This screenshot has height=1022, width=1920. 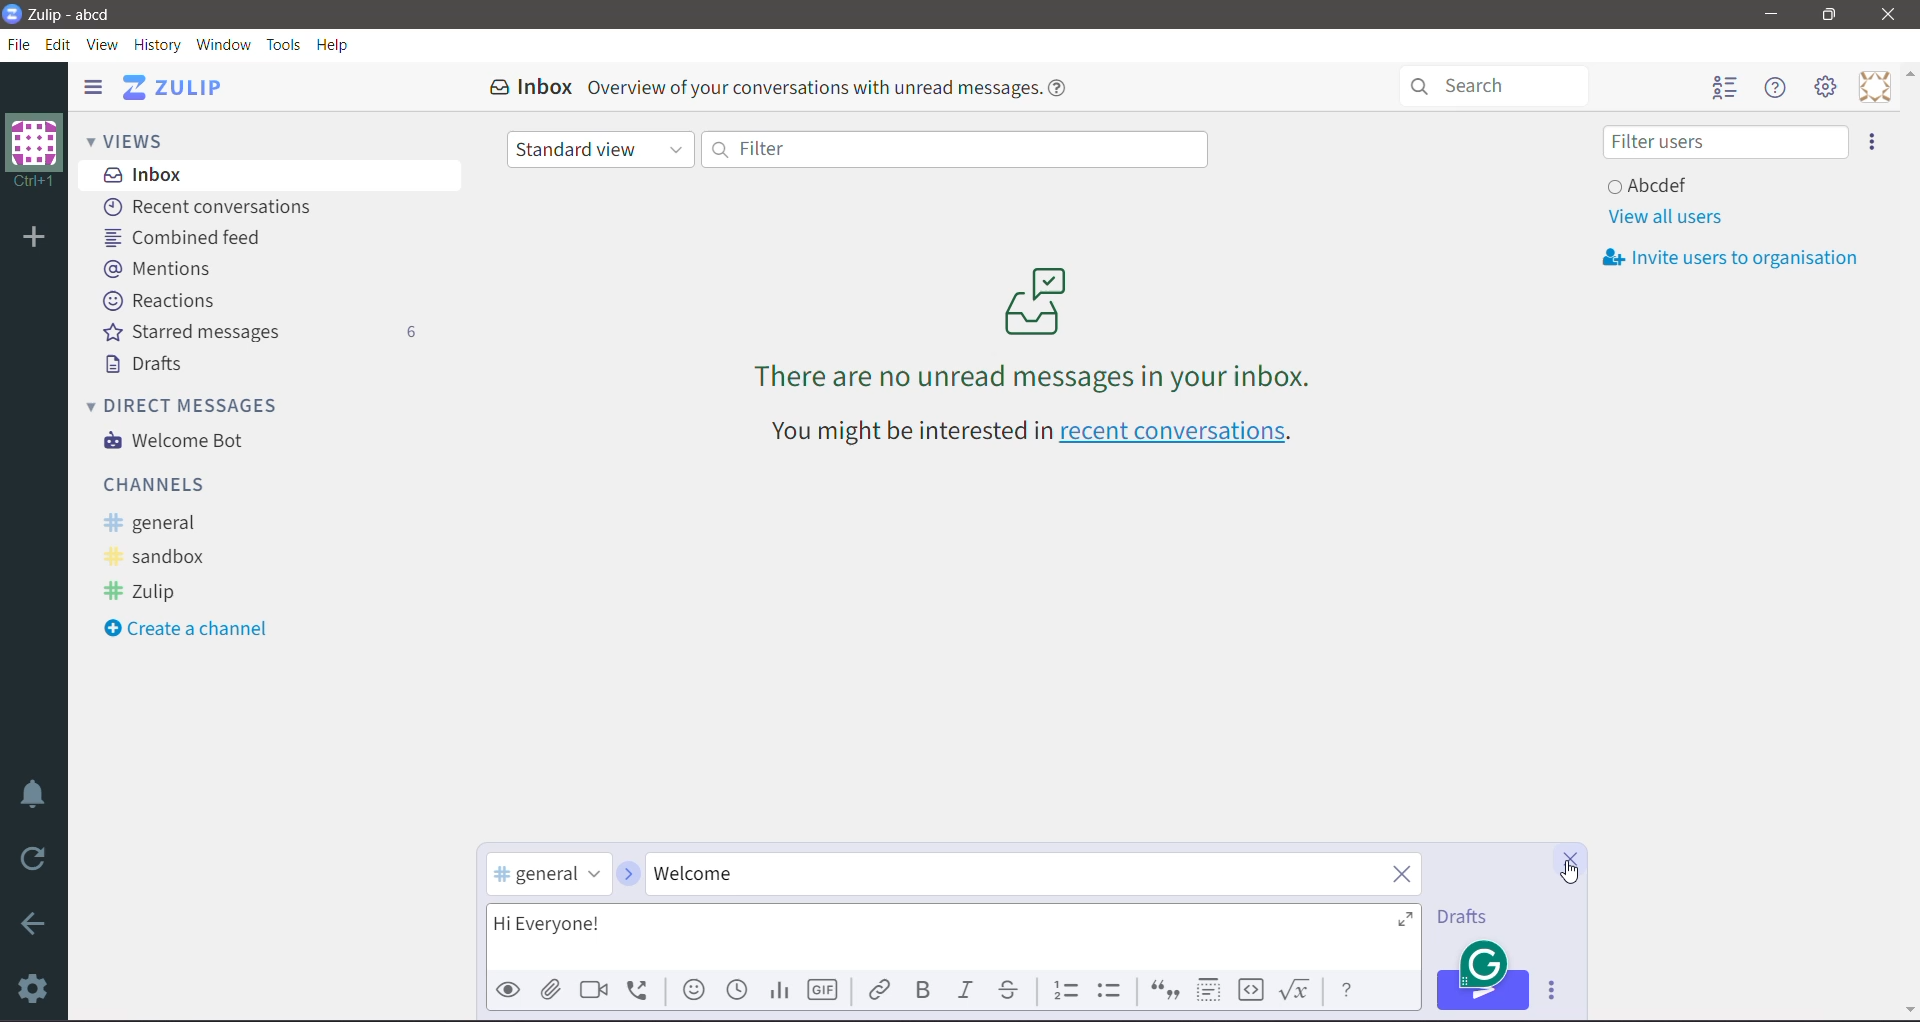 What do you see at coordinates (1487, 962) in the screenshot?
I see `desktop popup` at bounding box center [1487, 962].